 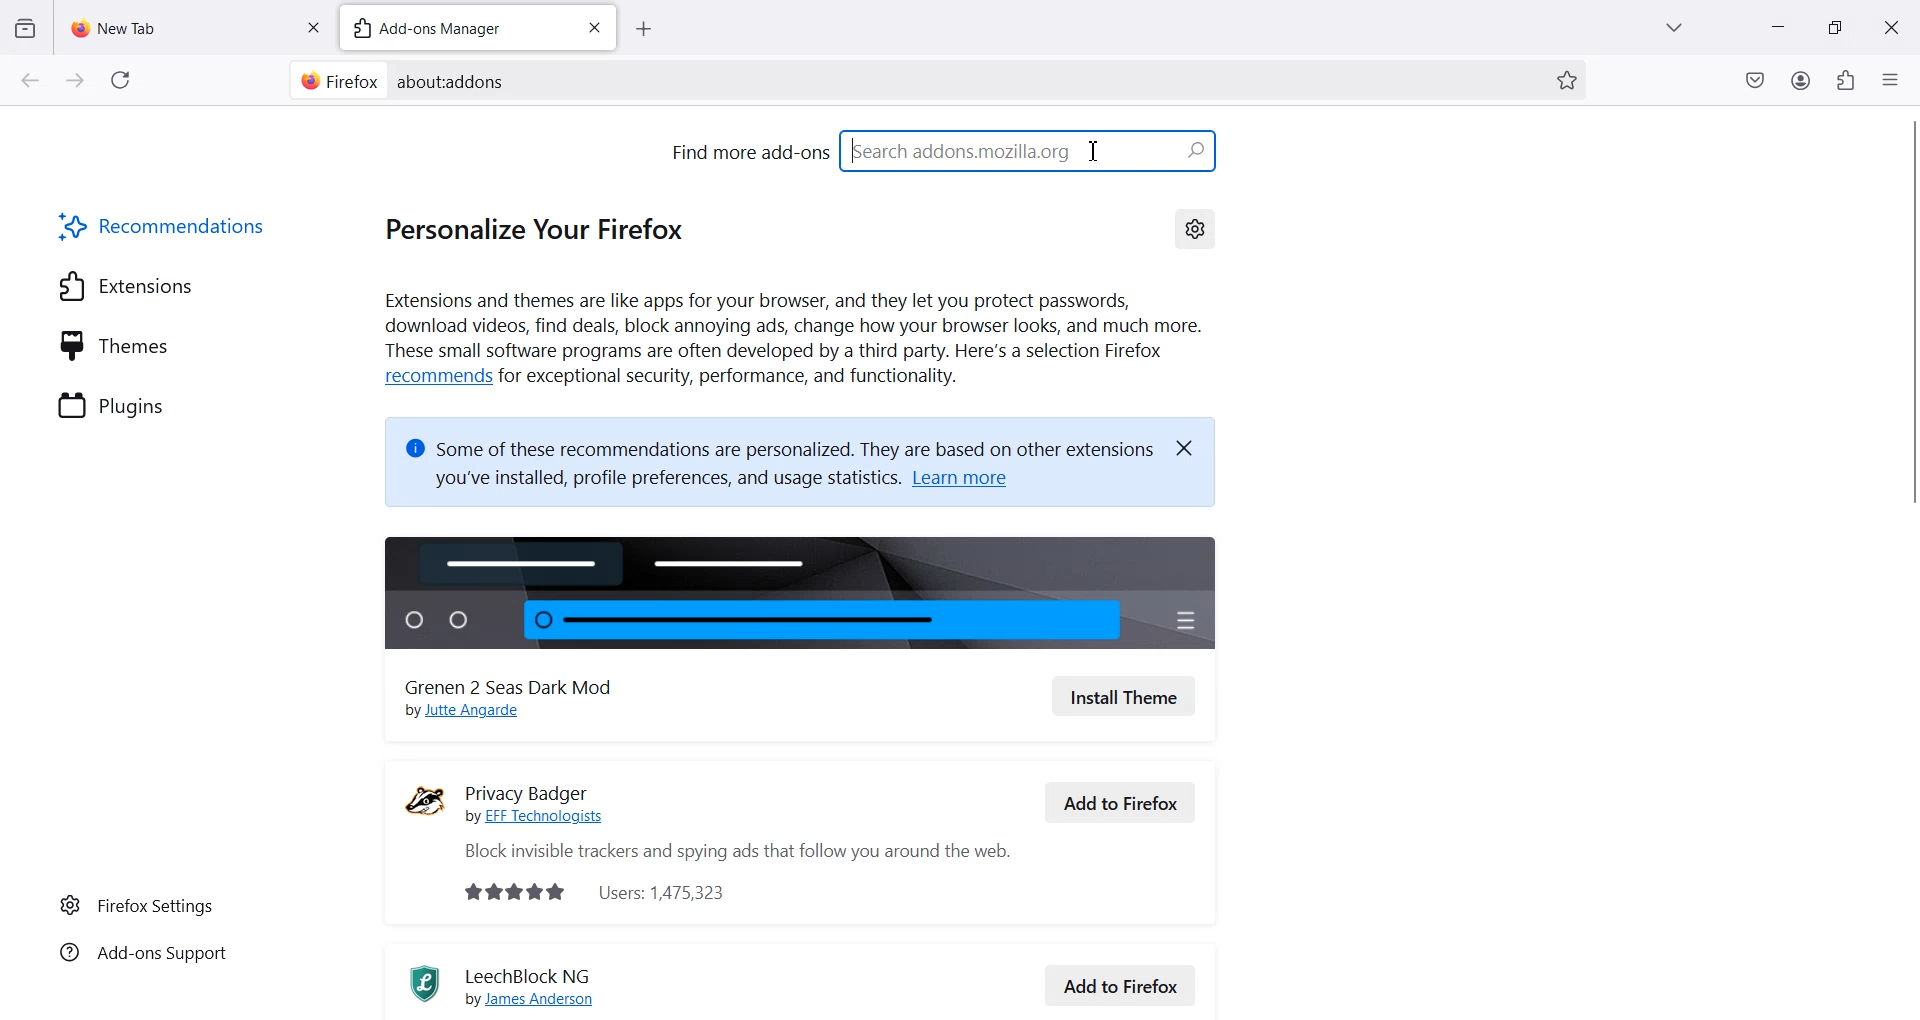 I want to click on Grenen 2 Seas Dark Mod, so click(x=521, y=683).